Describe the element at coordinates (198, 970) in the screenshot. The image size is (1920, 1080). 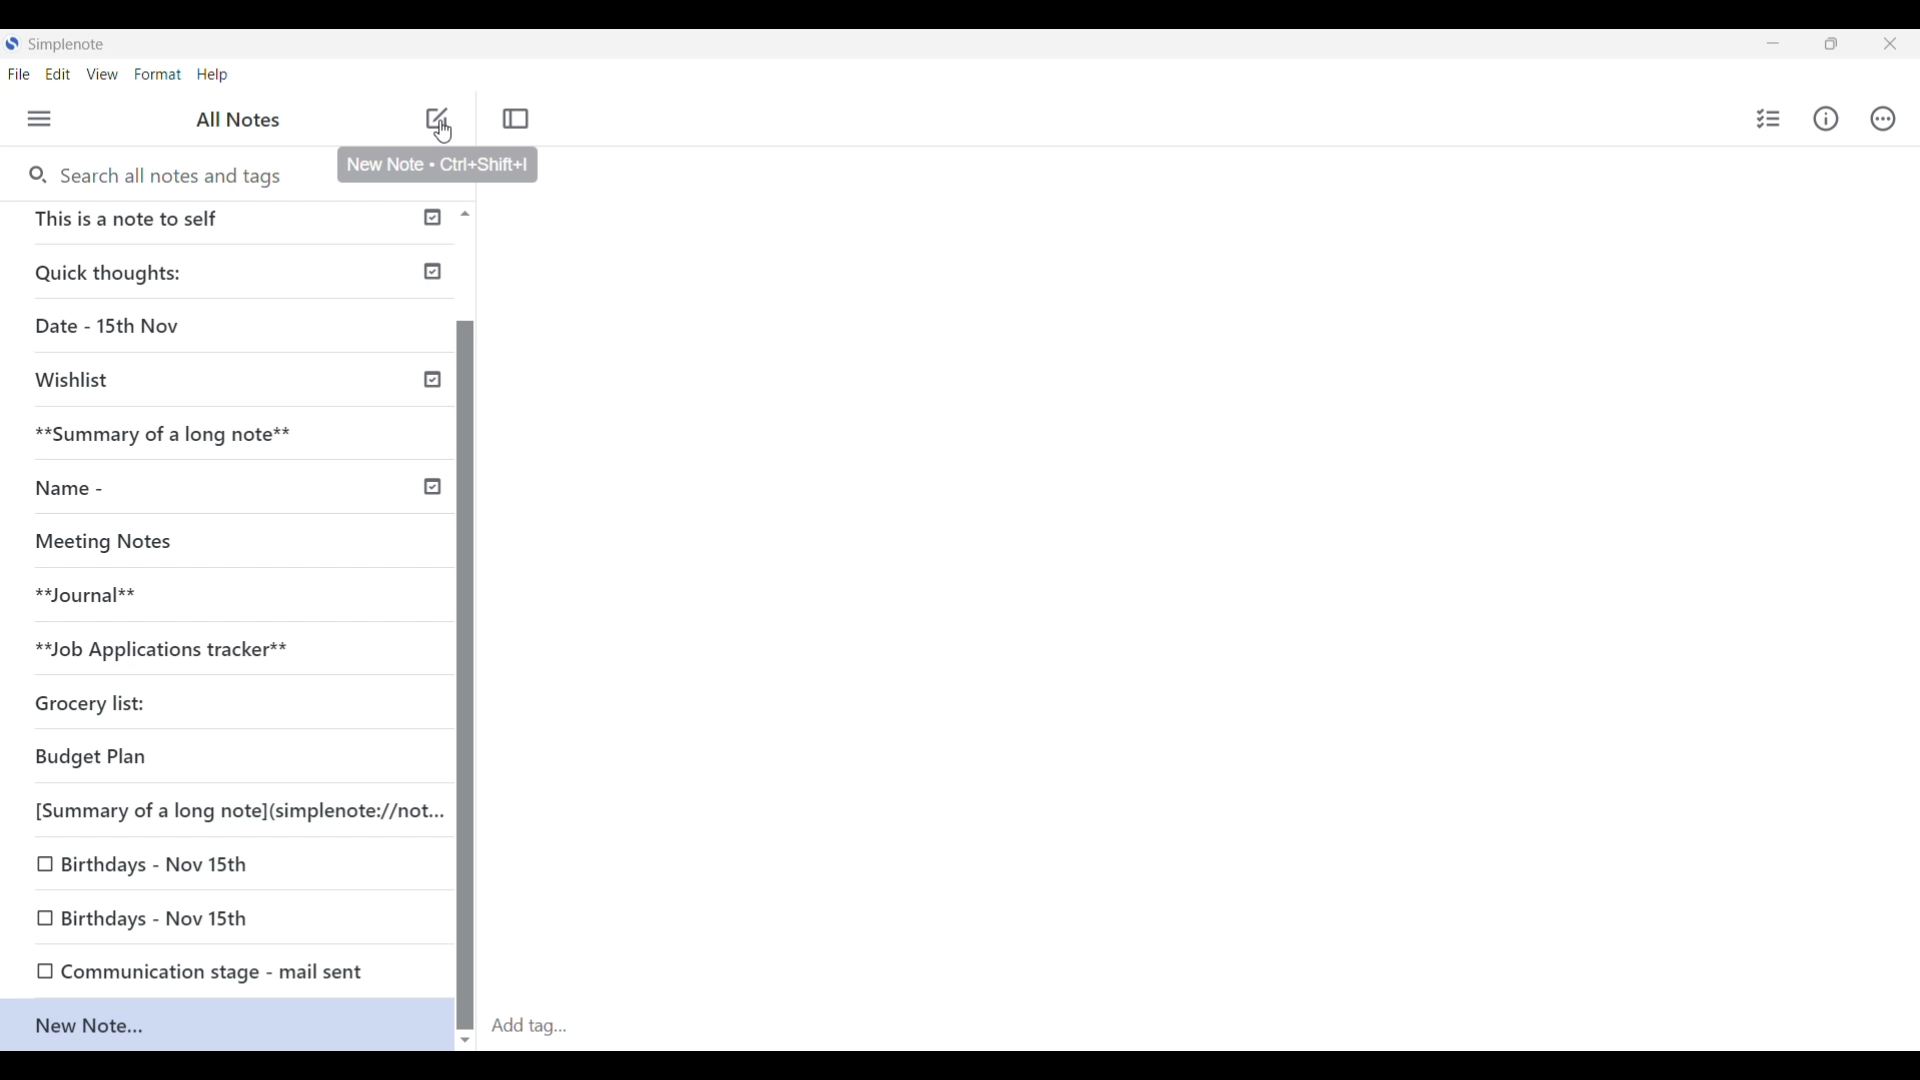
I see `O Communication stage - mail sent` at that location.